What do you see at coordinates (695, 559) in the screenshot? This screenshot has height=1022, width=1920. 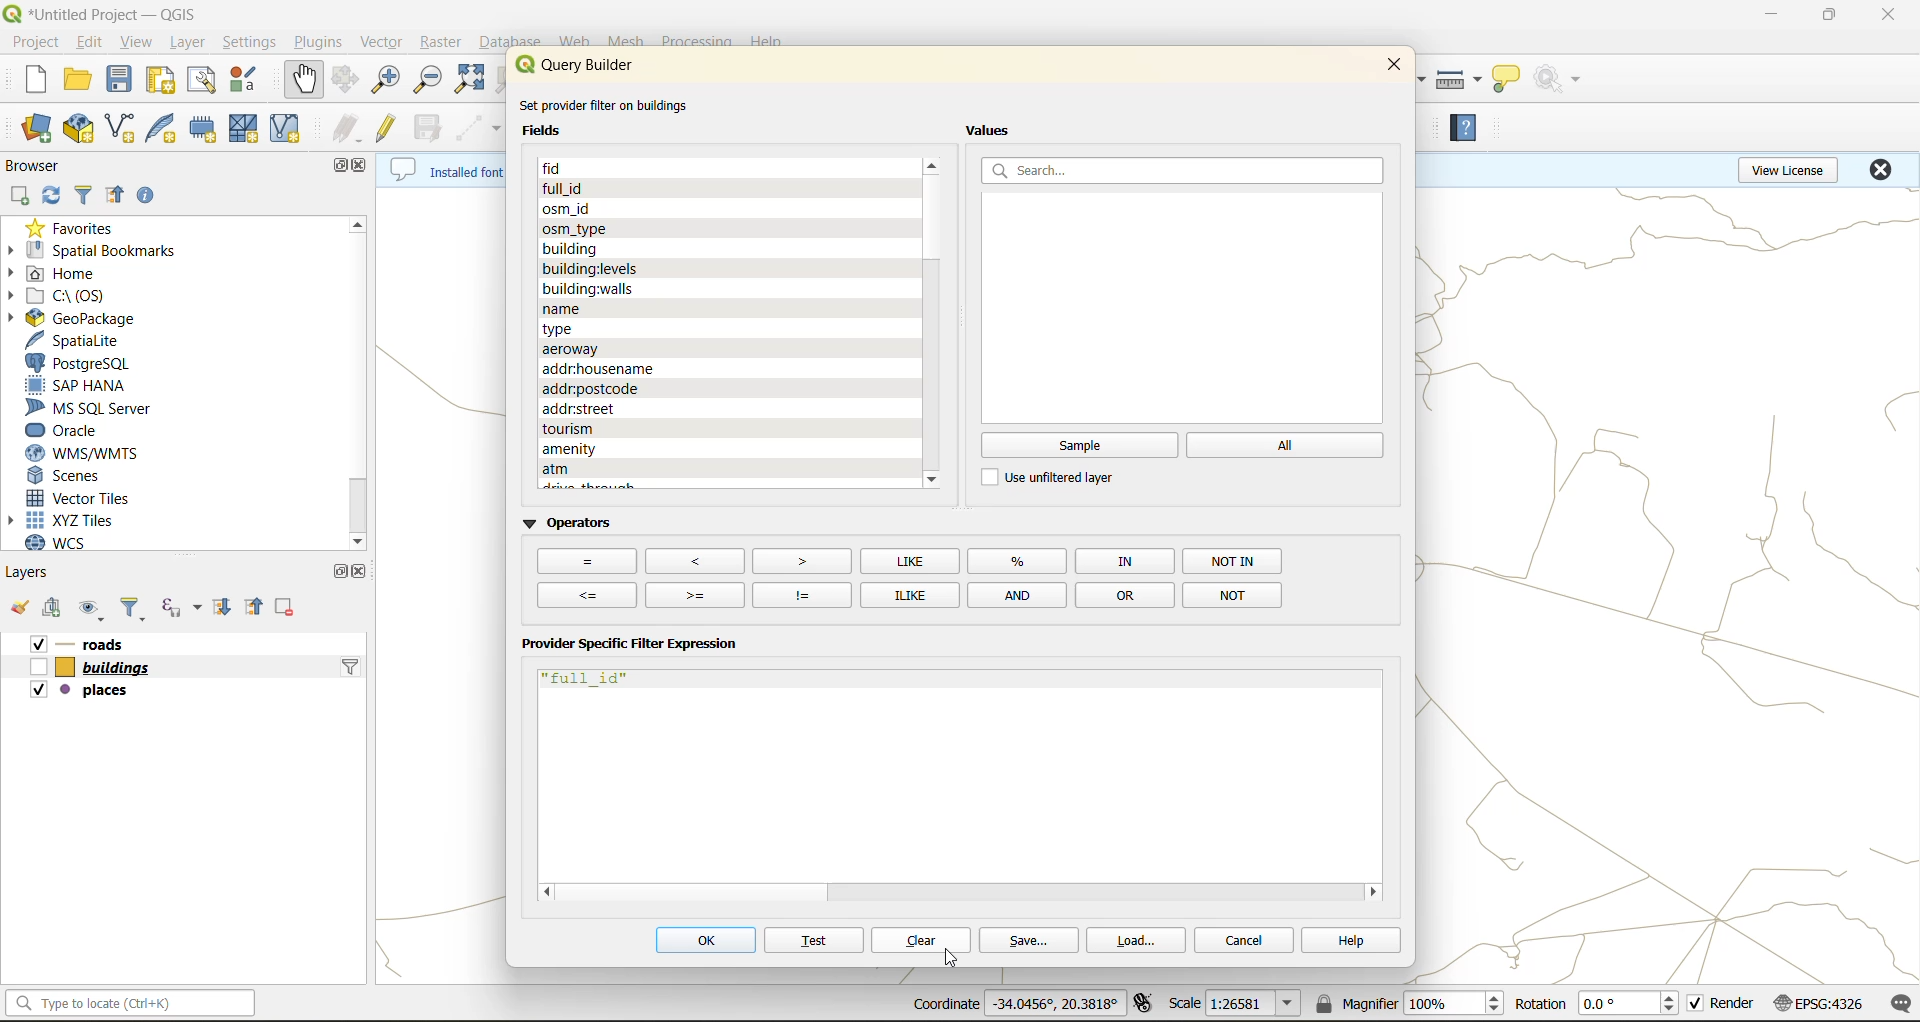 I see `opertators` at bounding box center [695, 559].